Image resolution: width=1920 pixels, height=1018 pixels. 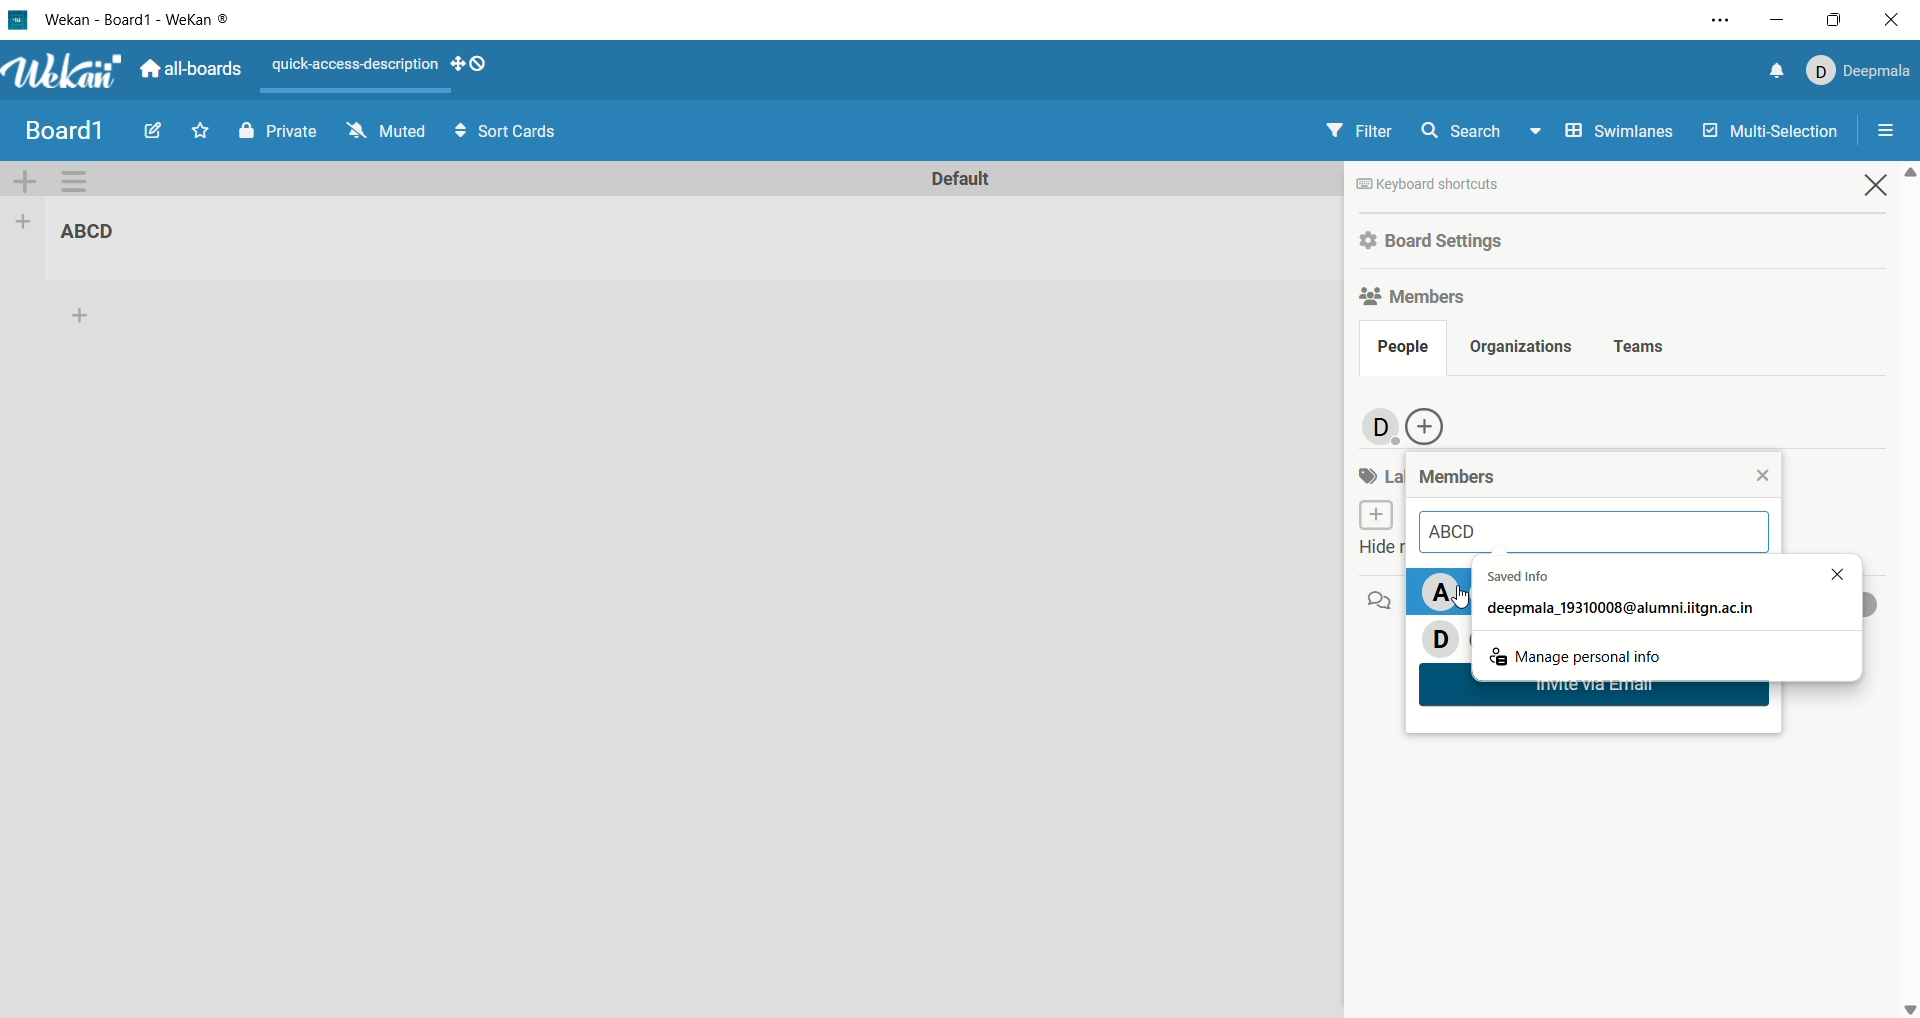 I want to click on people, so click(x=1402, y=350).